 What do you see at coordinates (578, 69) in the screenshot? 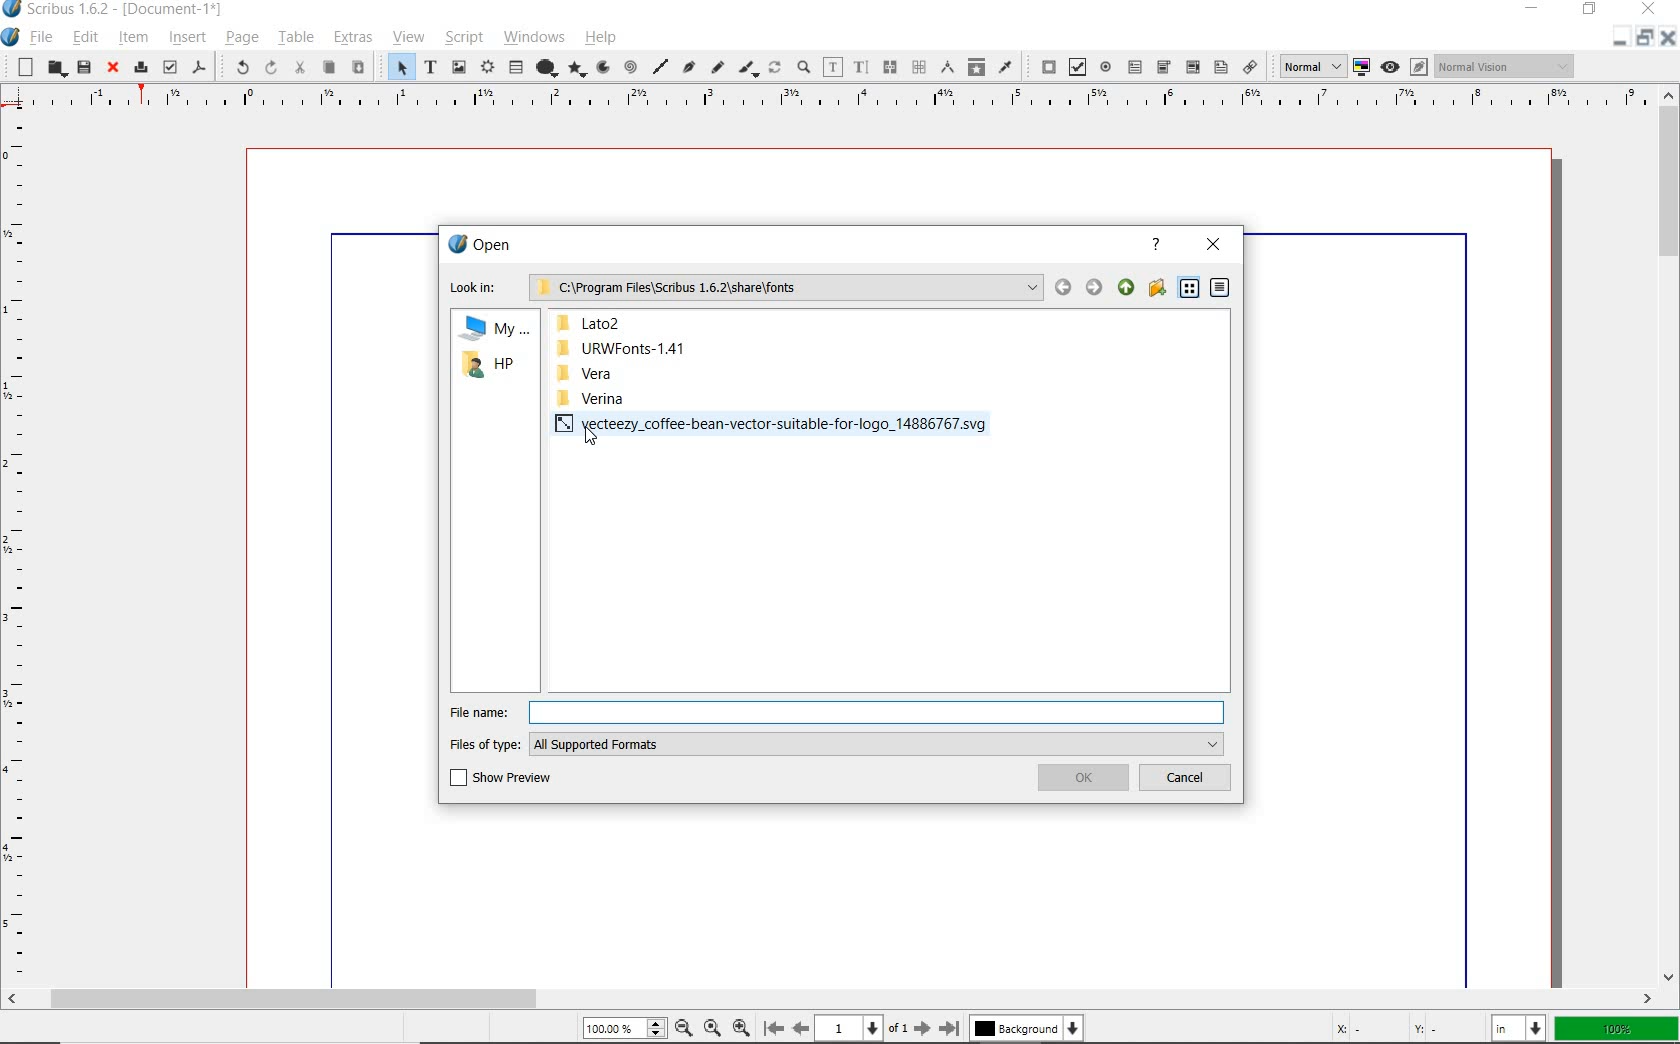
I see `polygon` at bounding box center [578, 69].